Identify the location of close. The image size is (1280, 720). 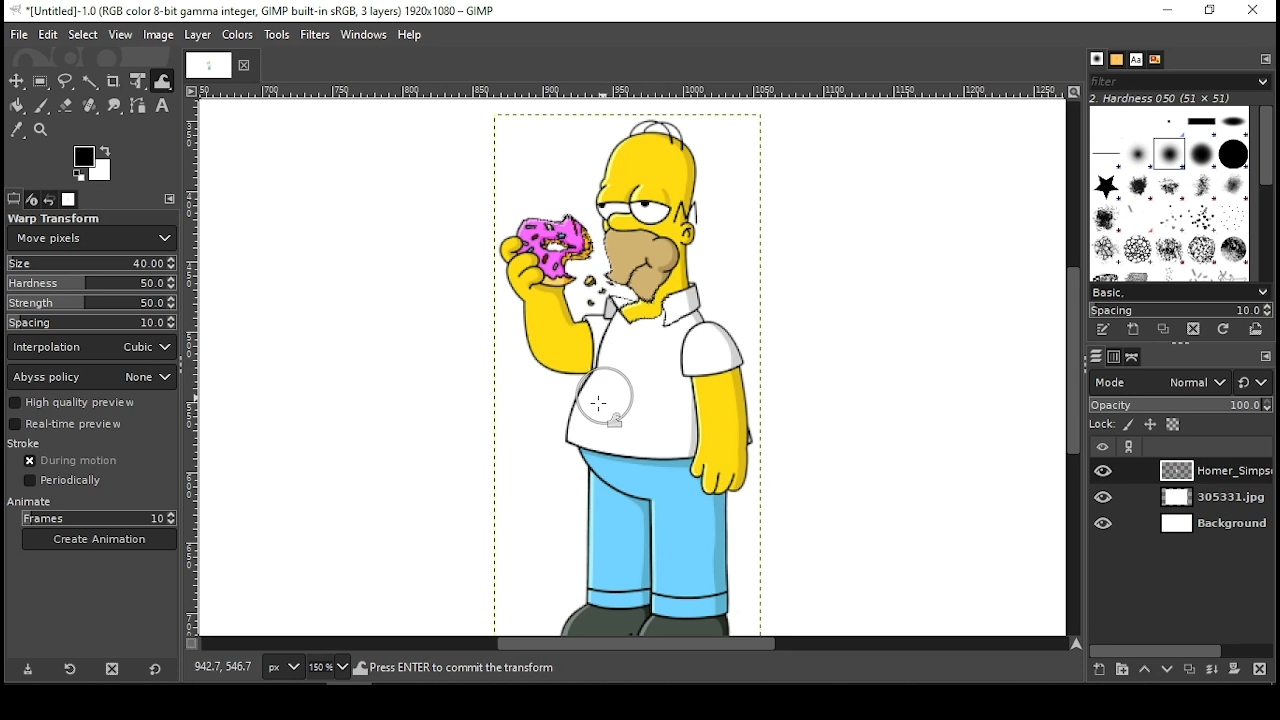
(246, 65).